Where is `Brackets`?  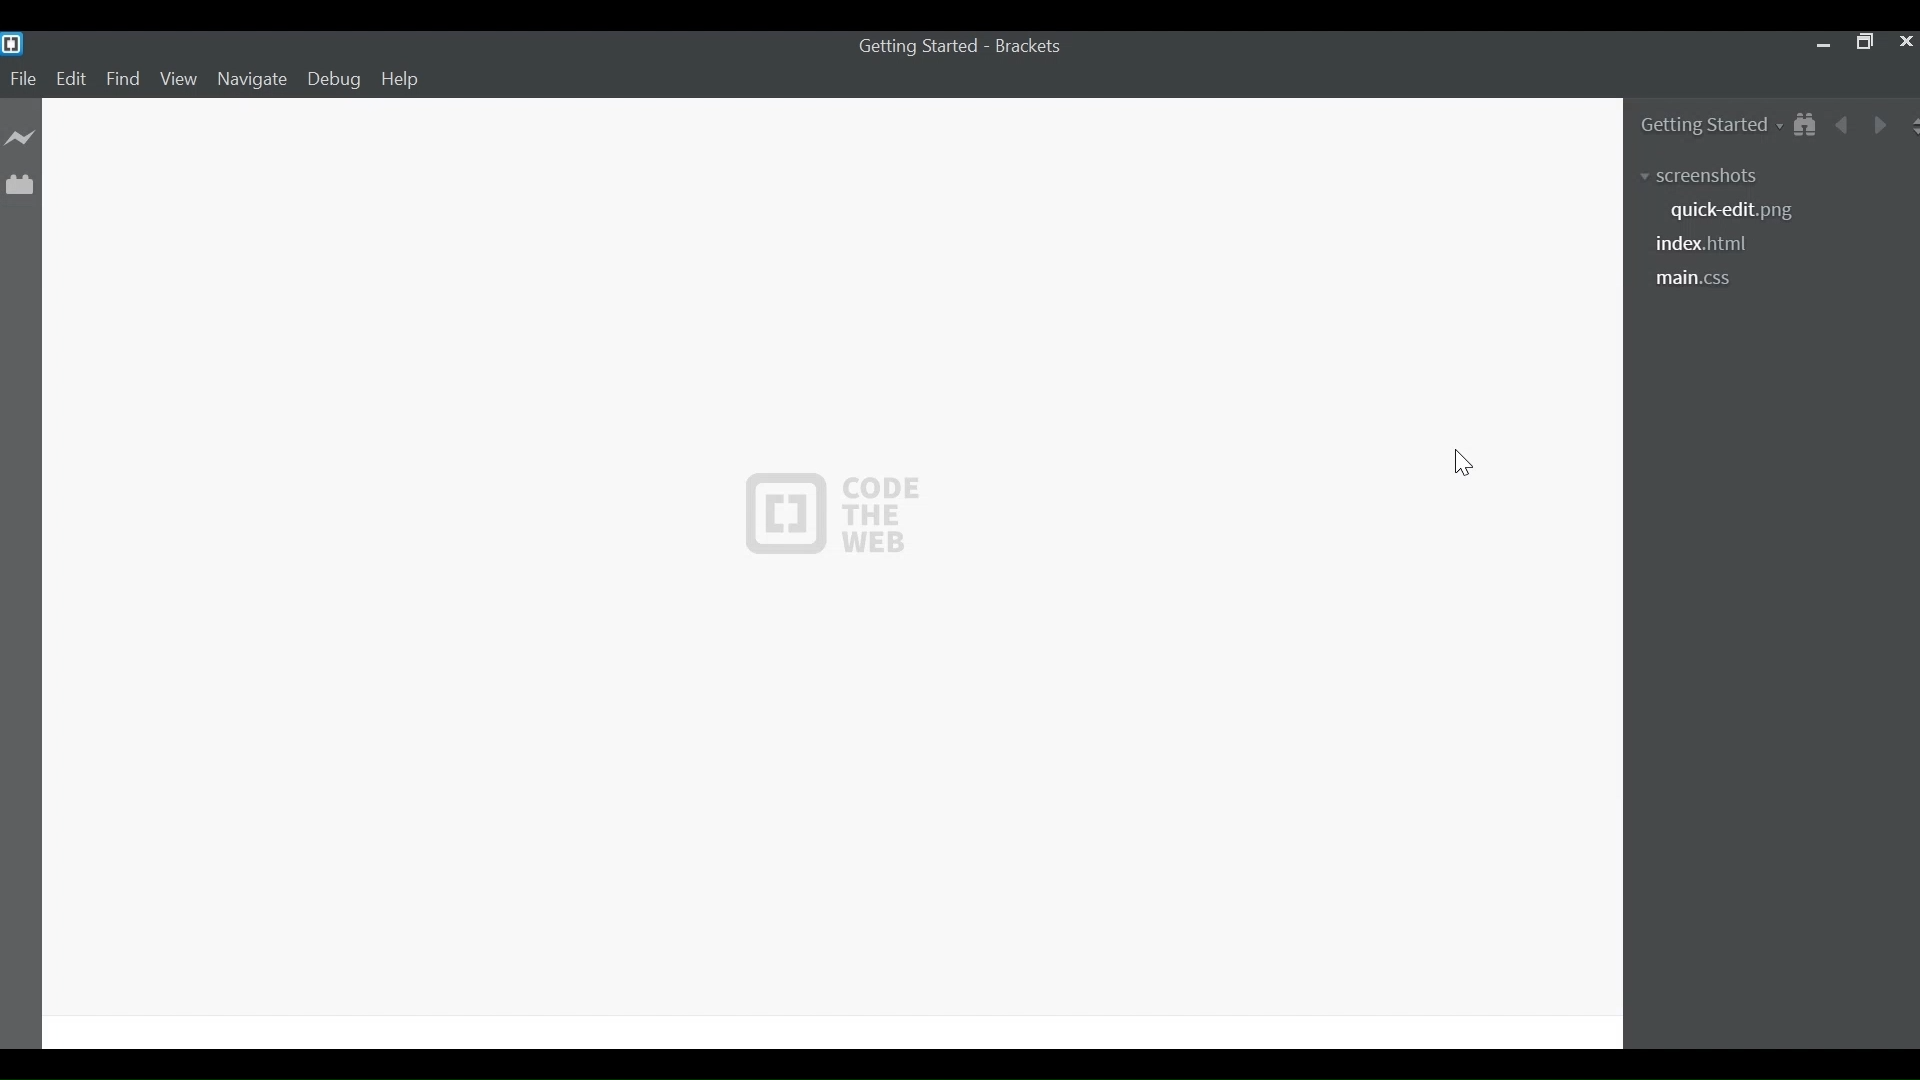
Brackets is located at coordinates (1034, 46).